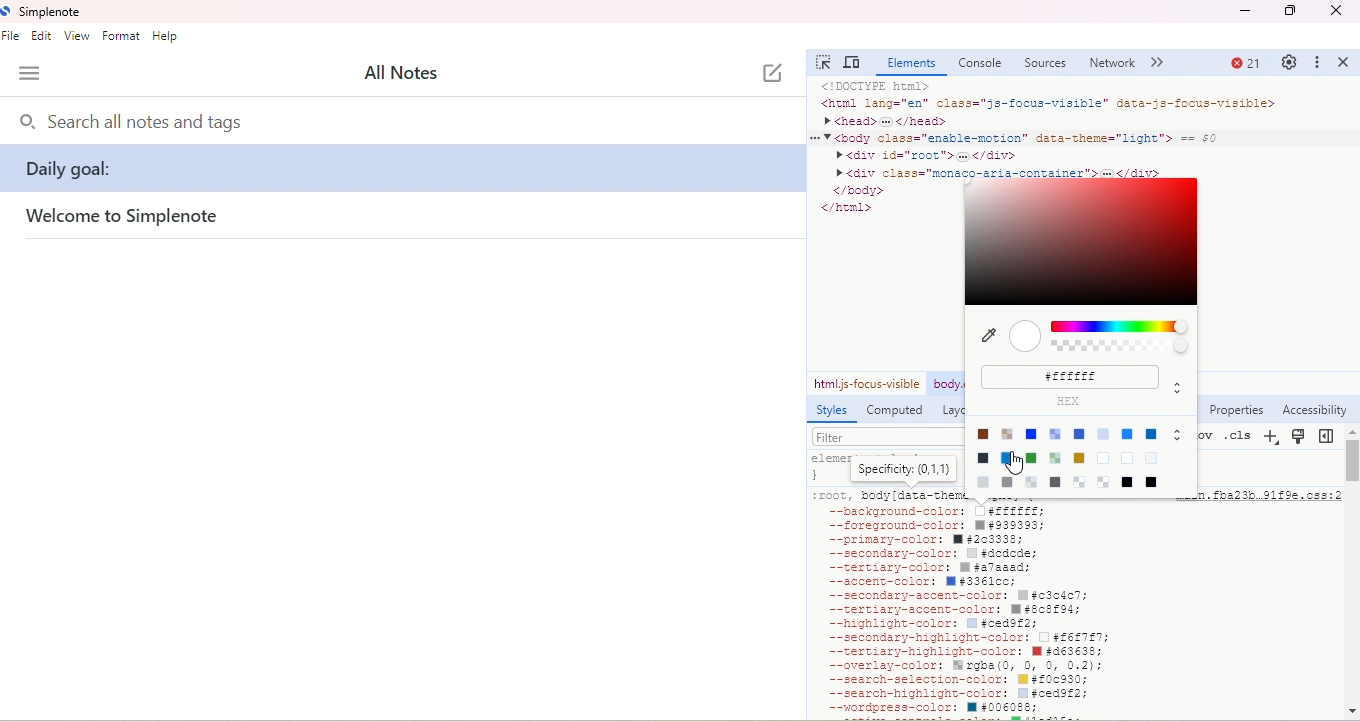 Image resolution: width=1360 pixels, height=722 pixels. What do you see at coordinates (1079, 459) in the screenshot?
I see `color options` at bounding box center [1079, 459].